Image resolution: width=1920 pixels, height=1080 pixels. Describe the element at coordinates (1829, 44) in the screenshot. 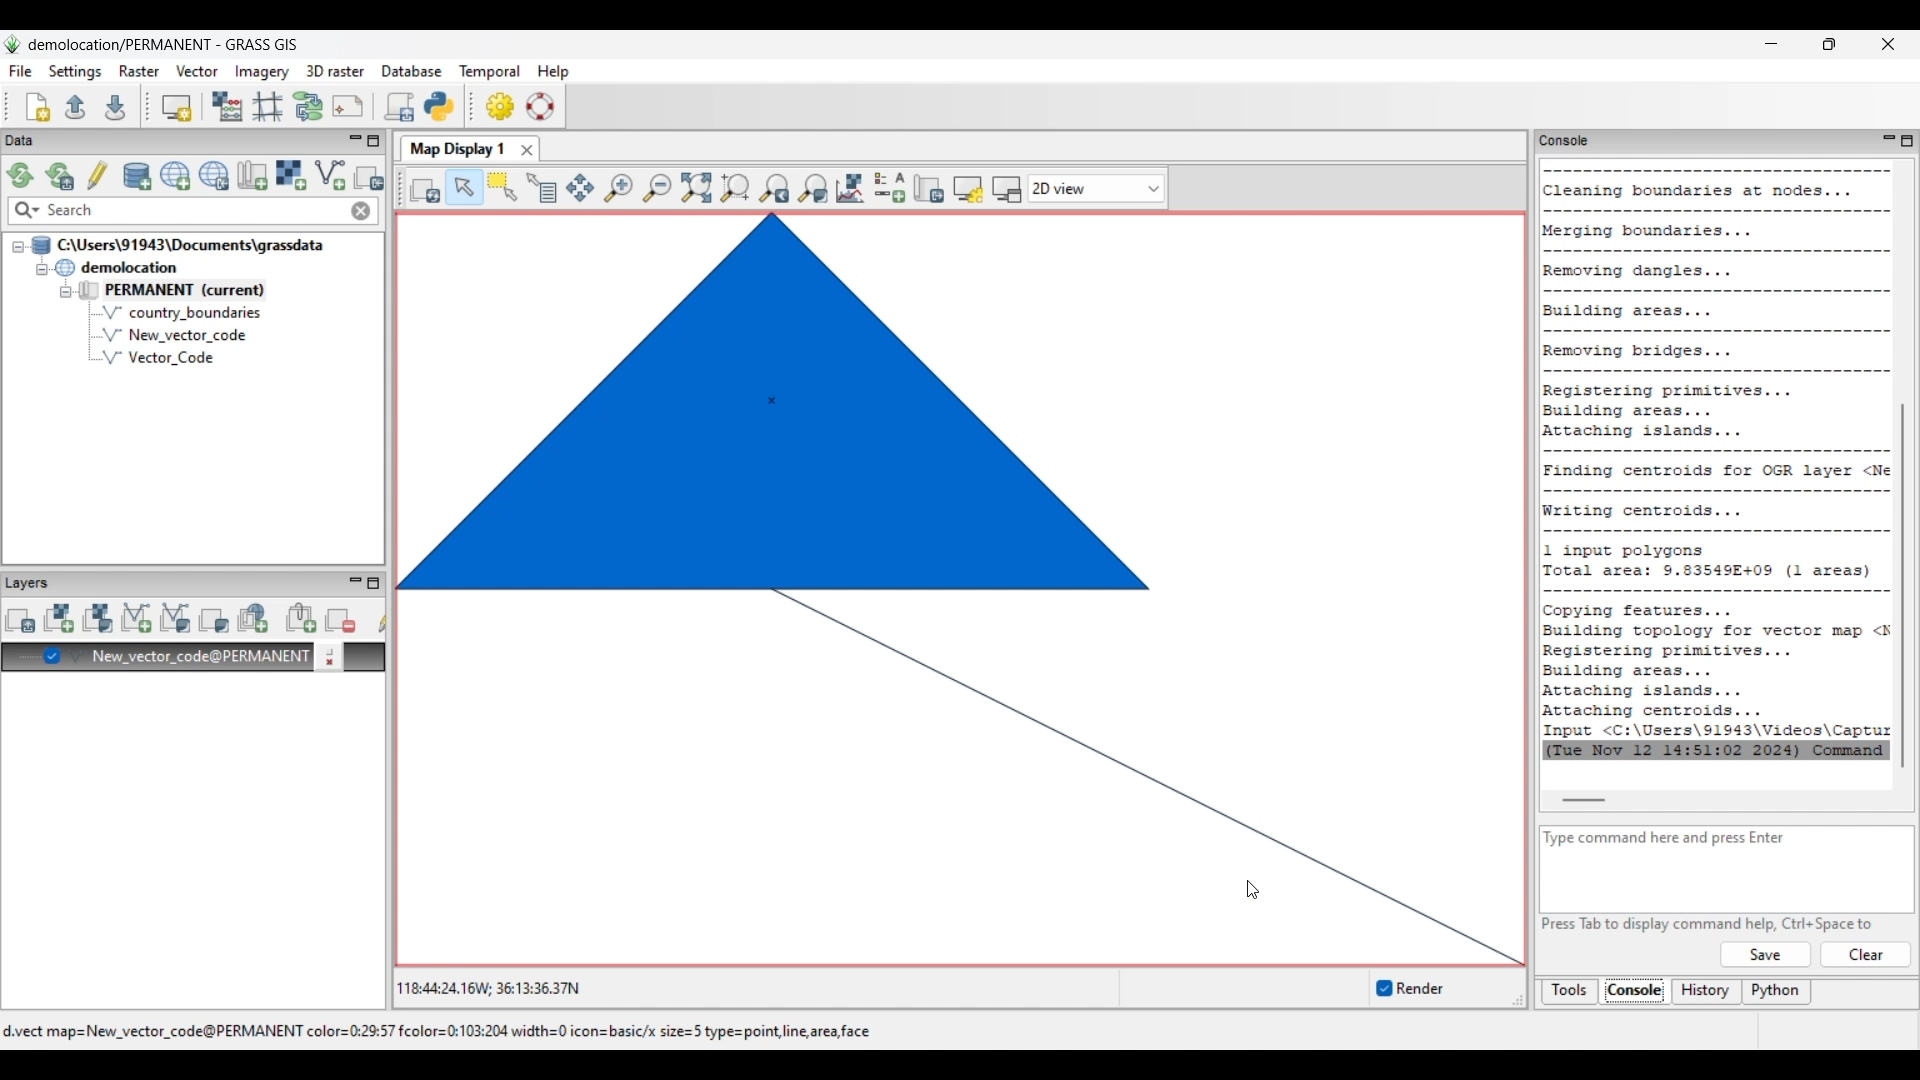

I see `Show interface in a smaller tab` at that location.